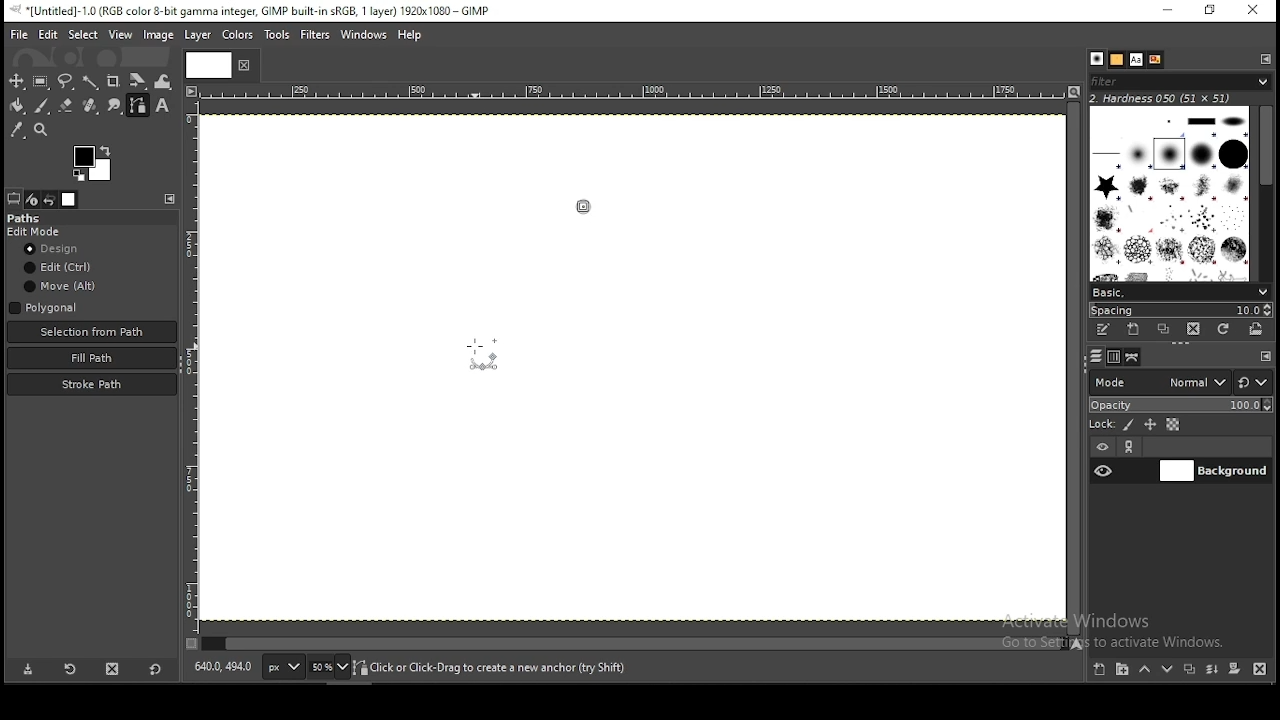 The width and height of the screenshot is (1280, 720). I want to click on images, so click(70, 199).